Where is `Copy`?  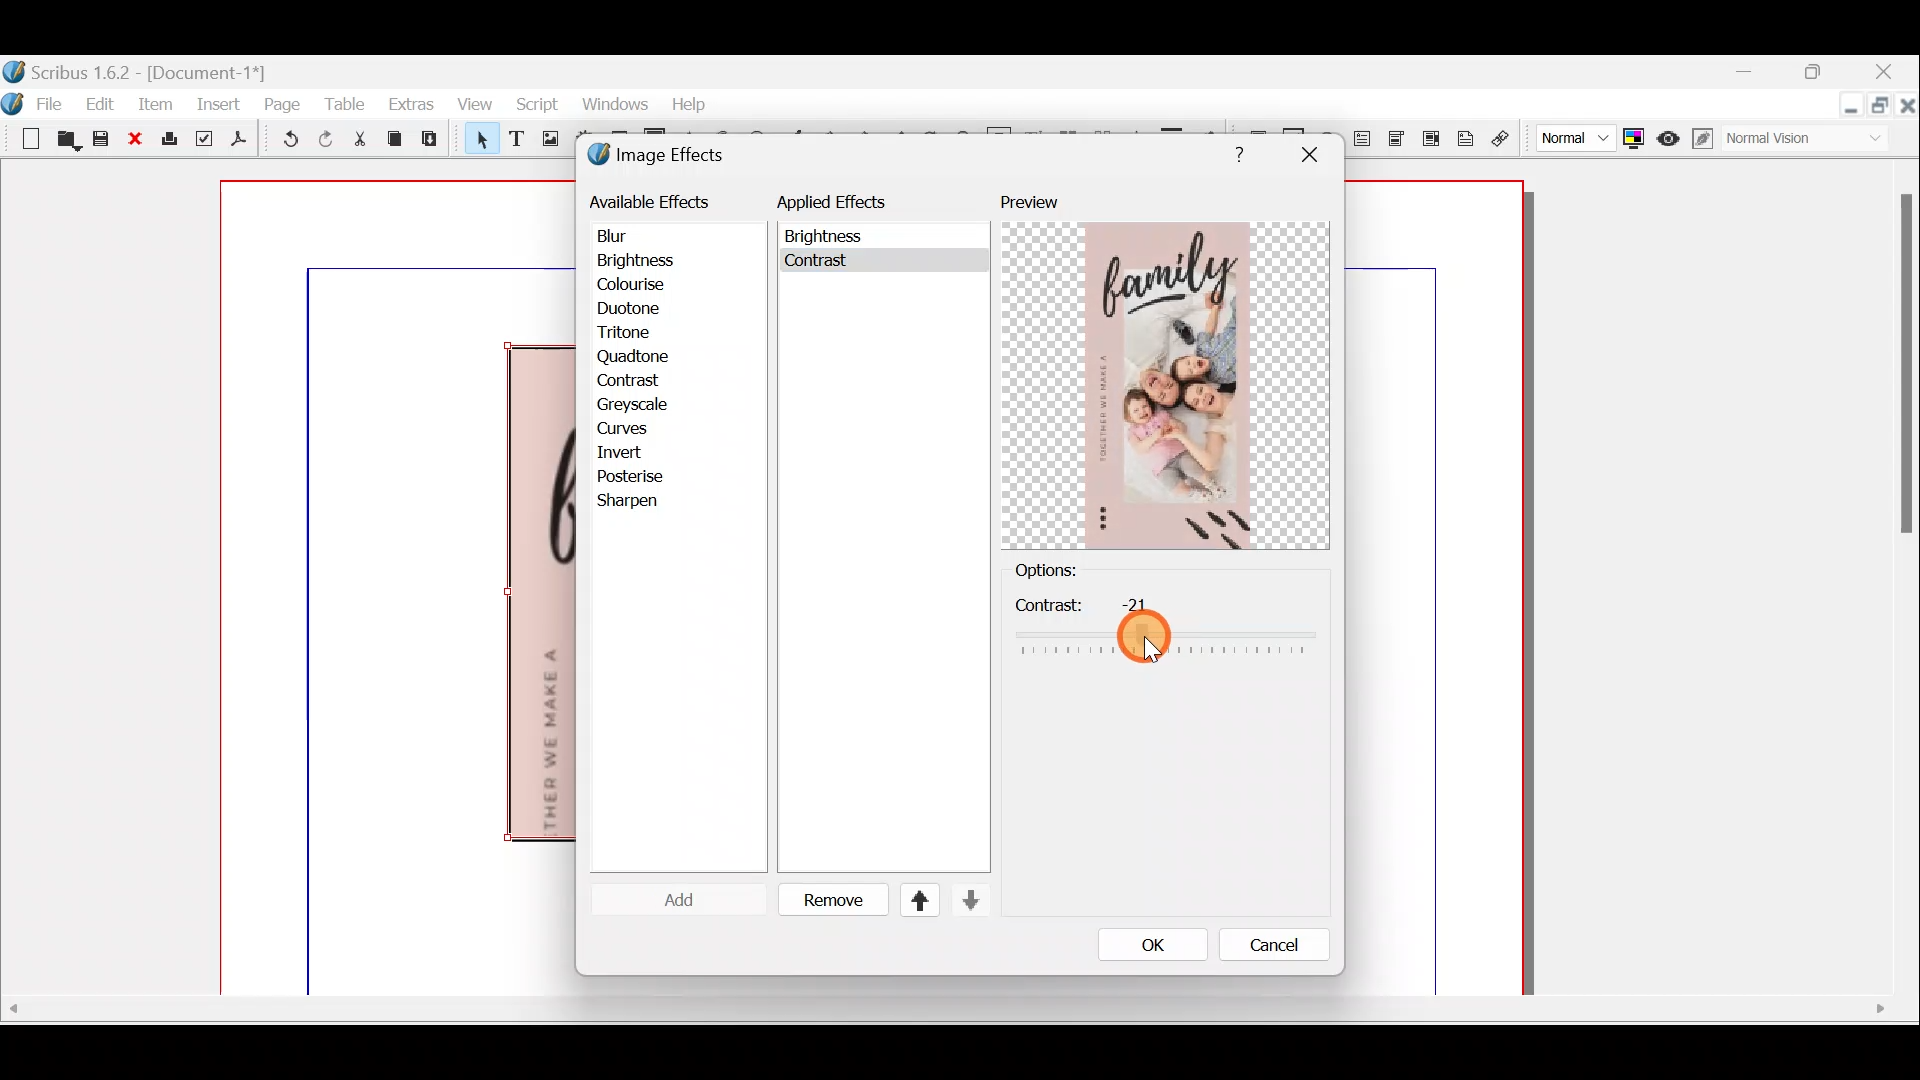
Copy is located at coordinates (395, 139).